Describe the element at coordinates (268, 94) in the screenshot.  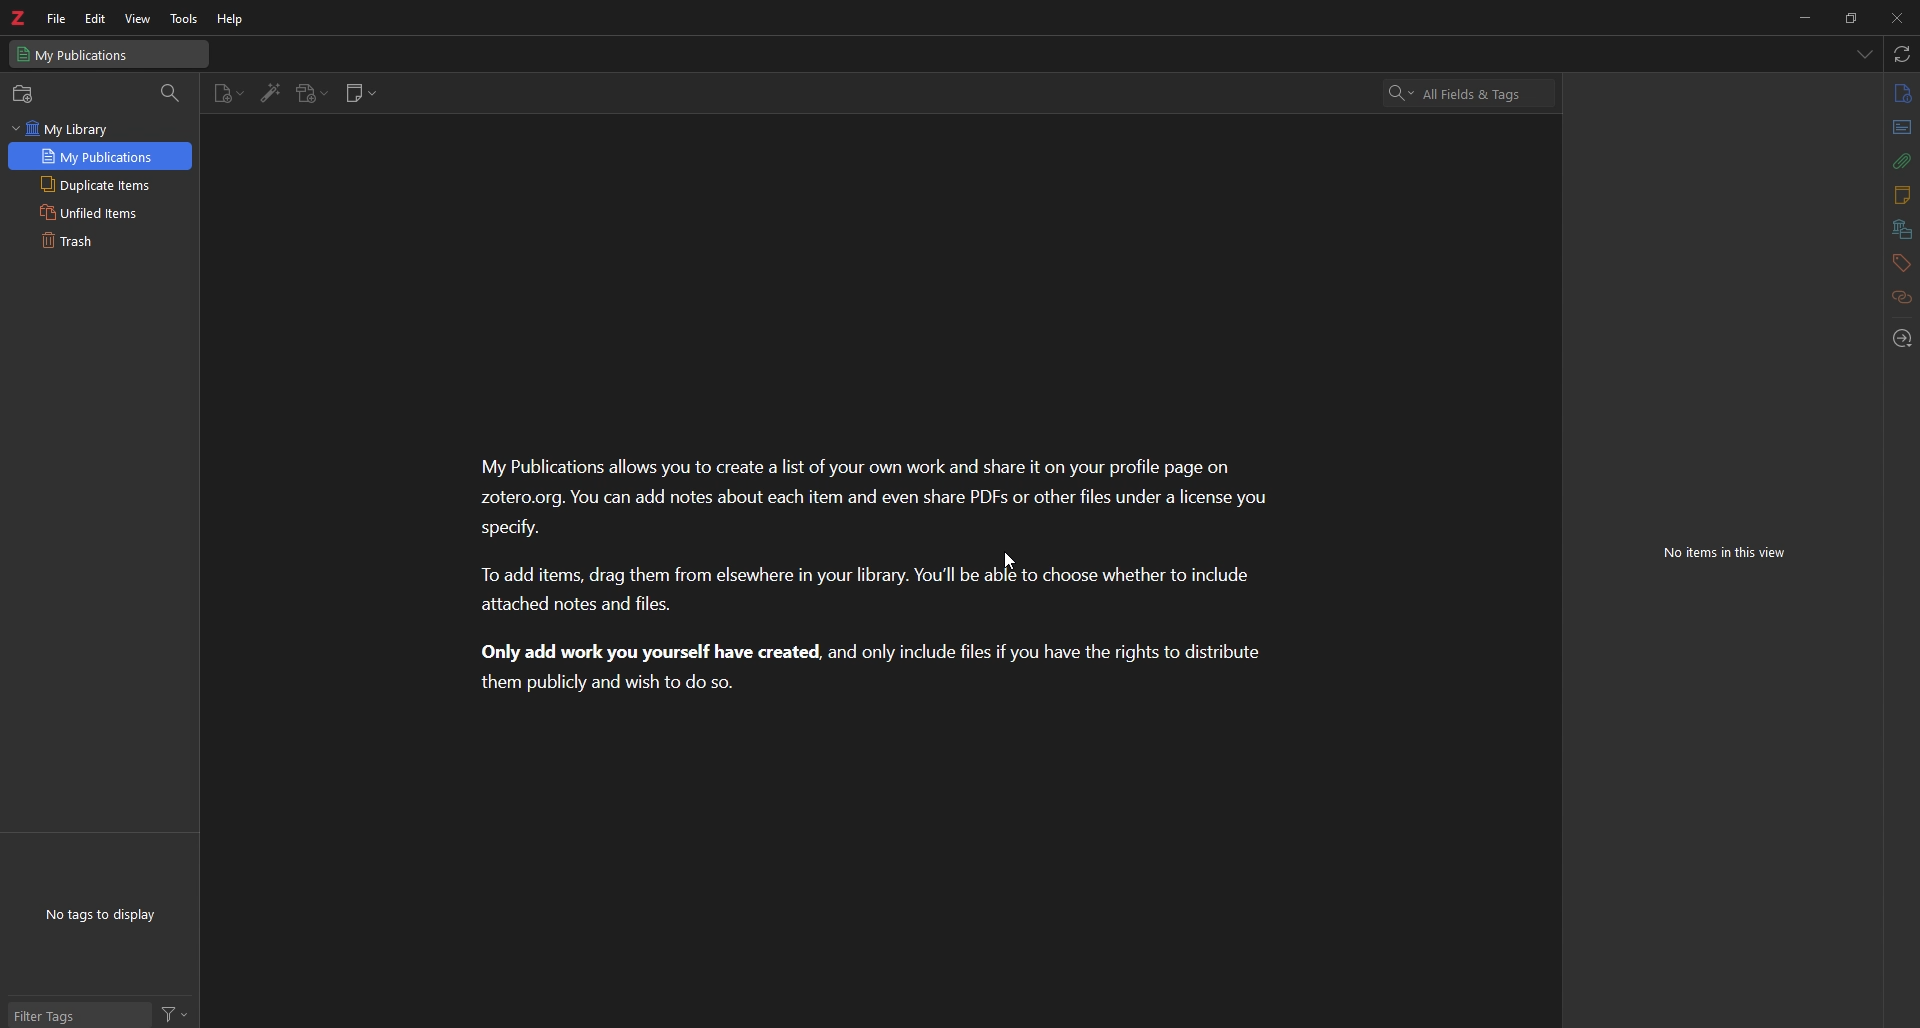
I see `Add item by identifier` at that location.